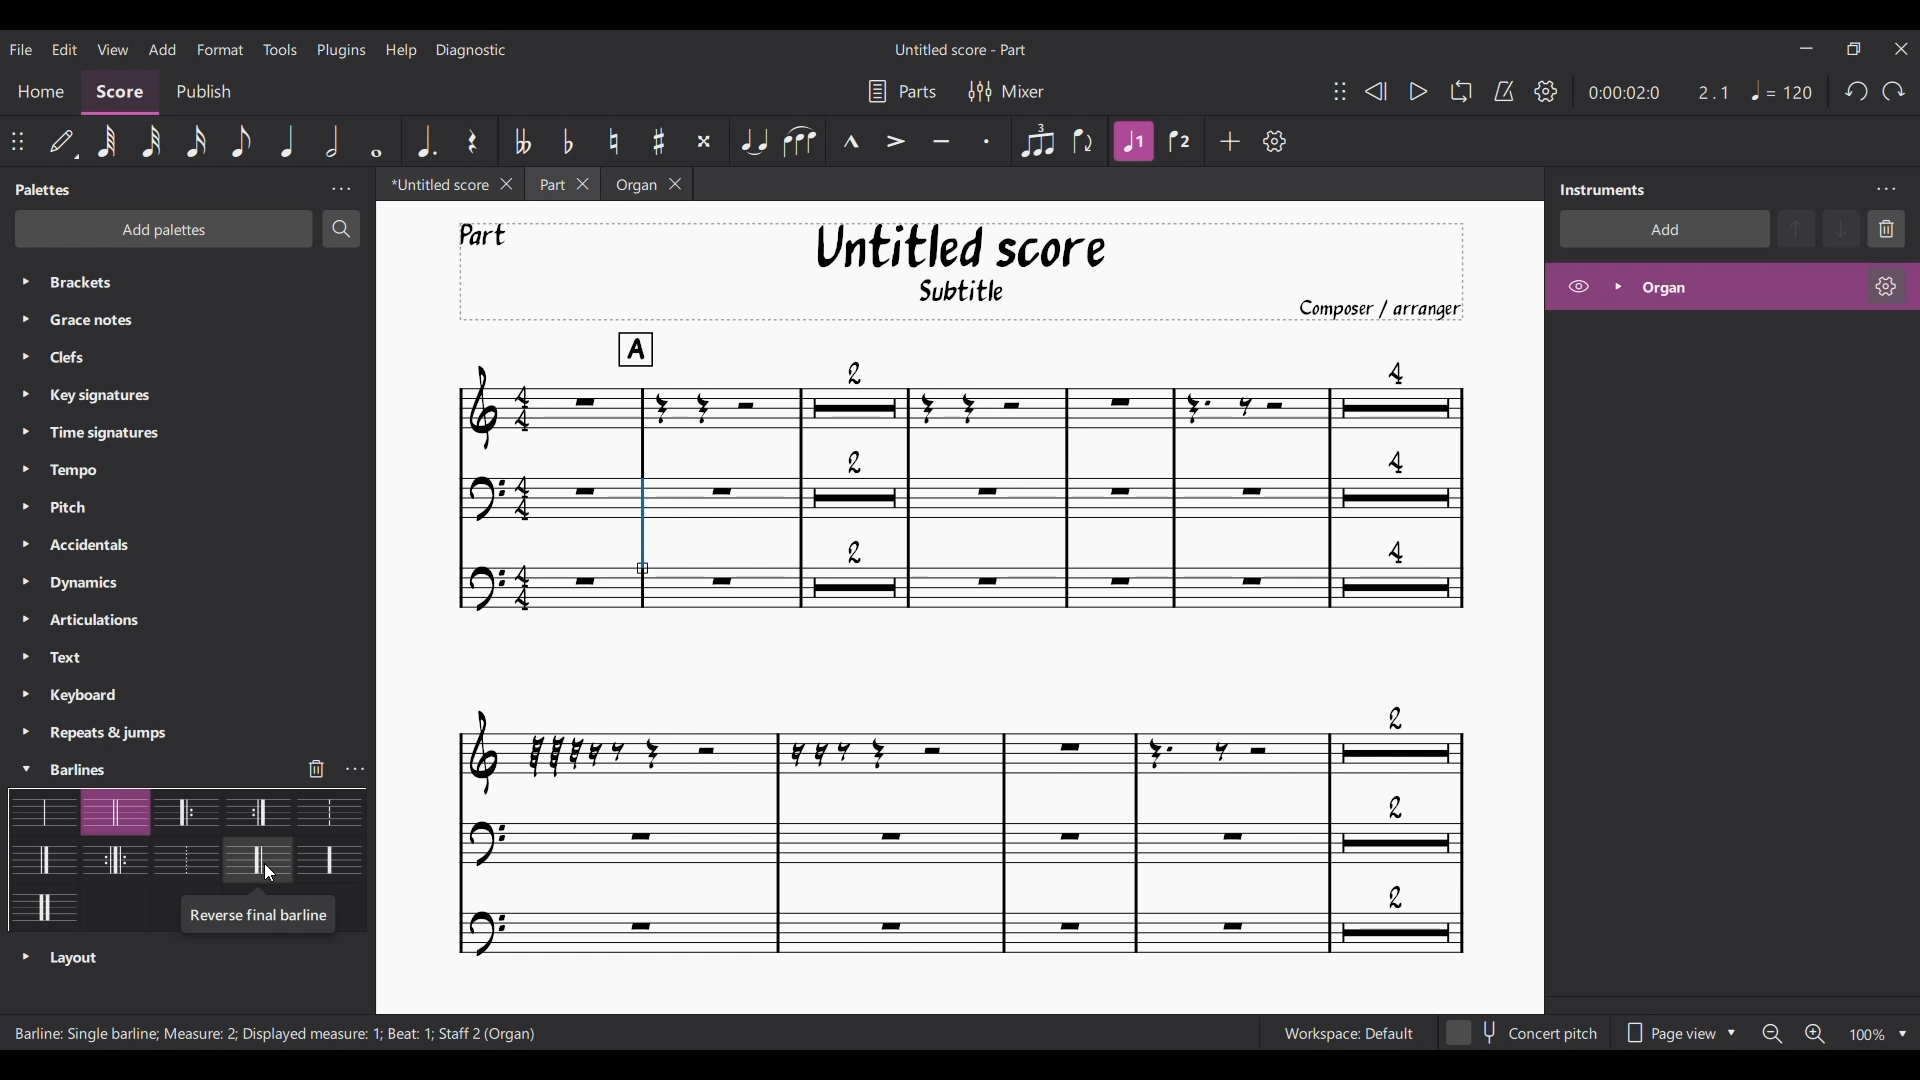 The image size is (1920, 1080). I want to click on Flip direction, so click(1084, 141).